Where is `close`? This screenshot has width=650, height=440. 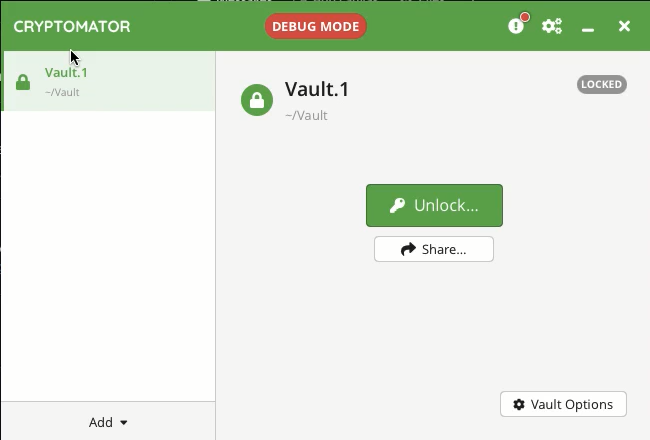 close is located at coordinates (625, 26).